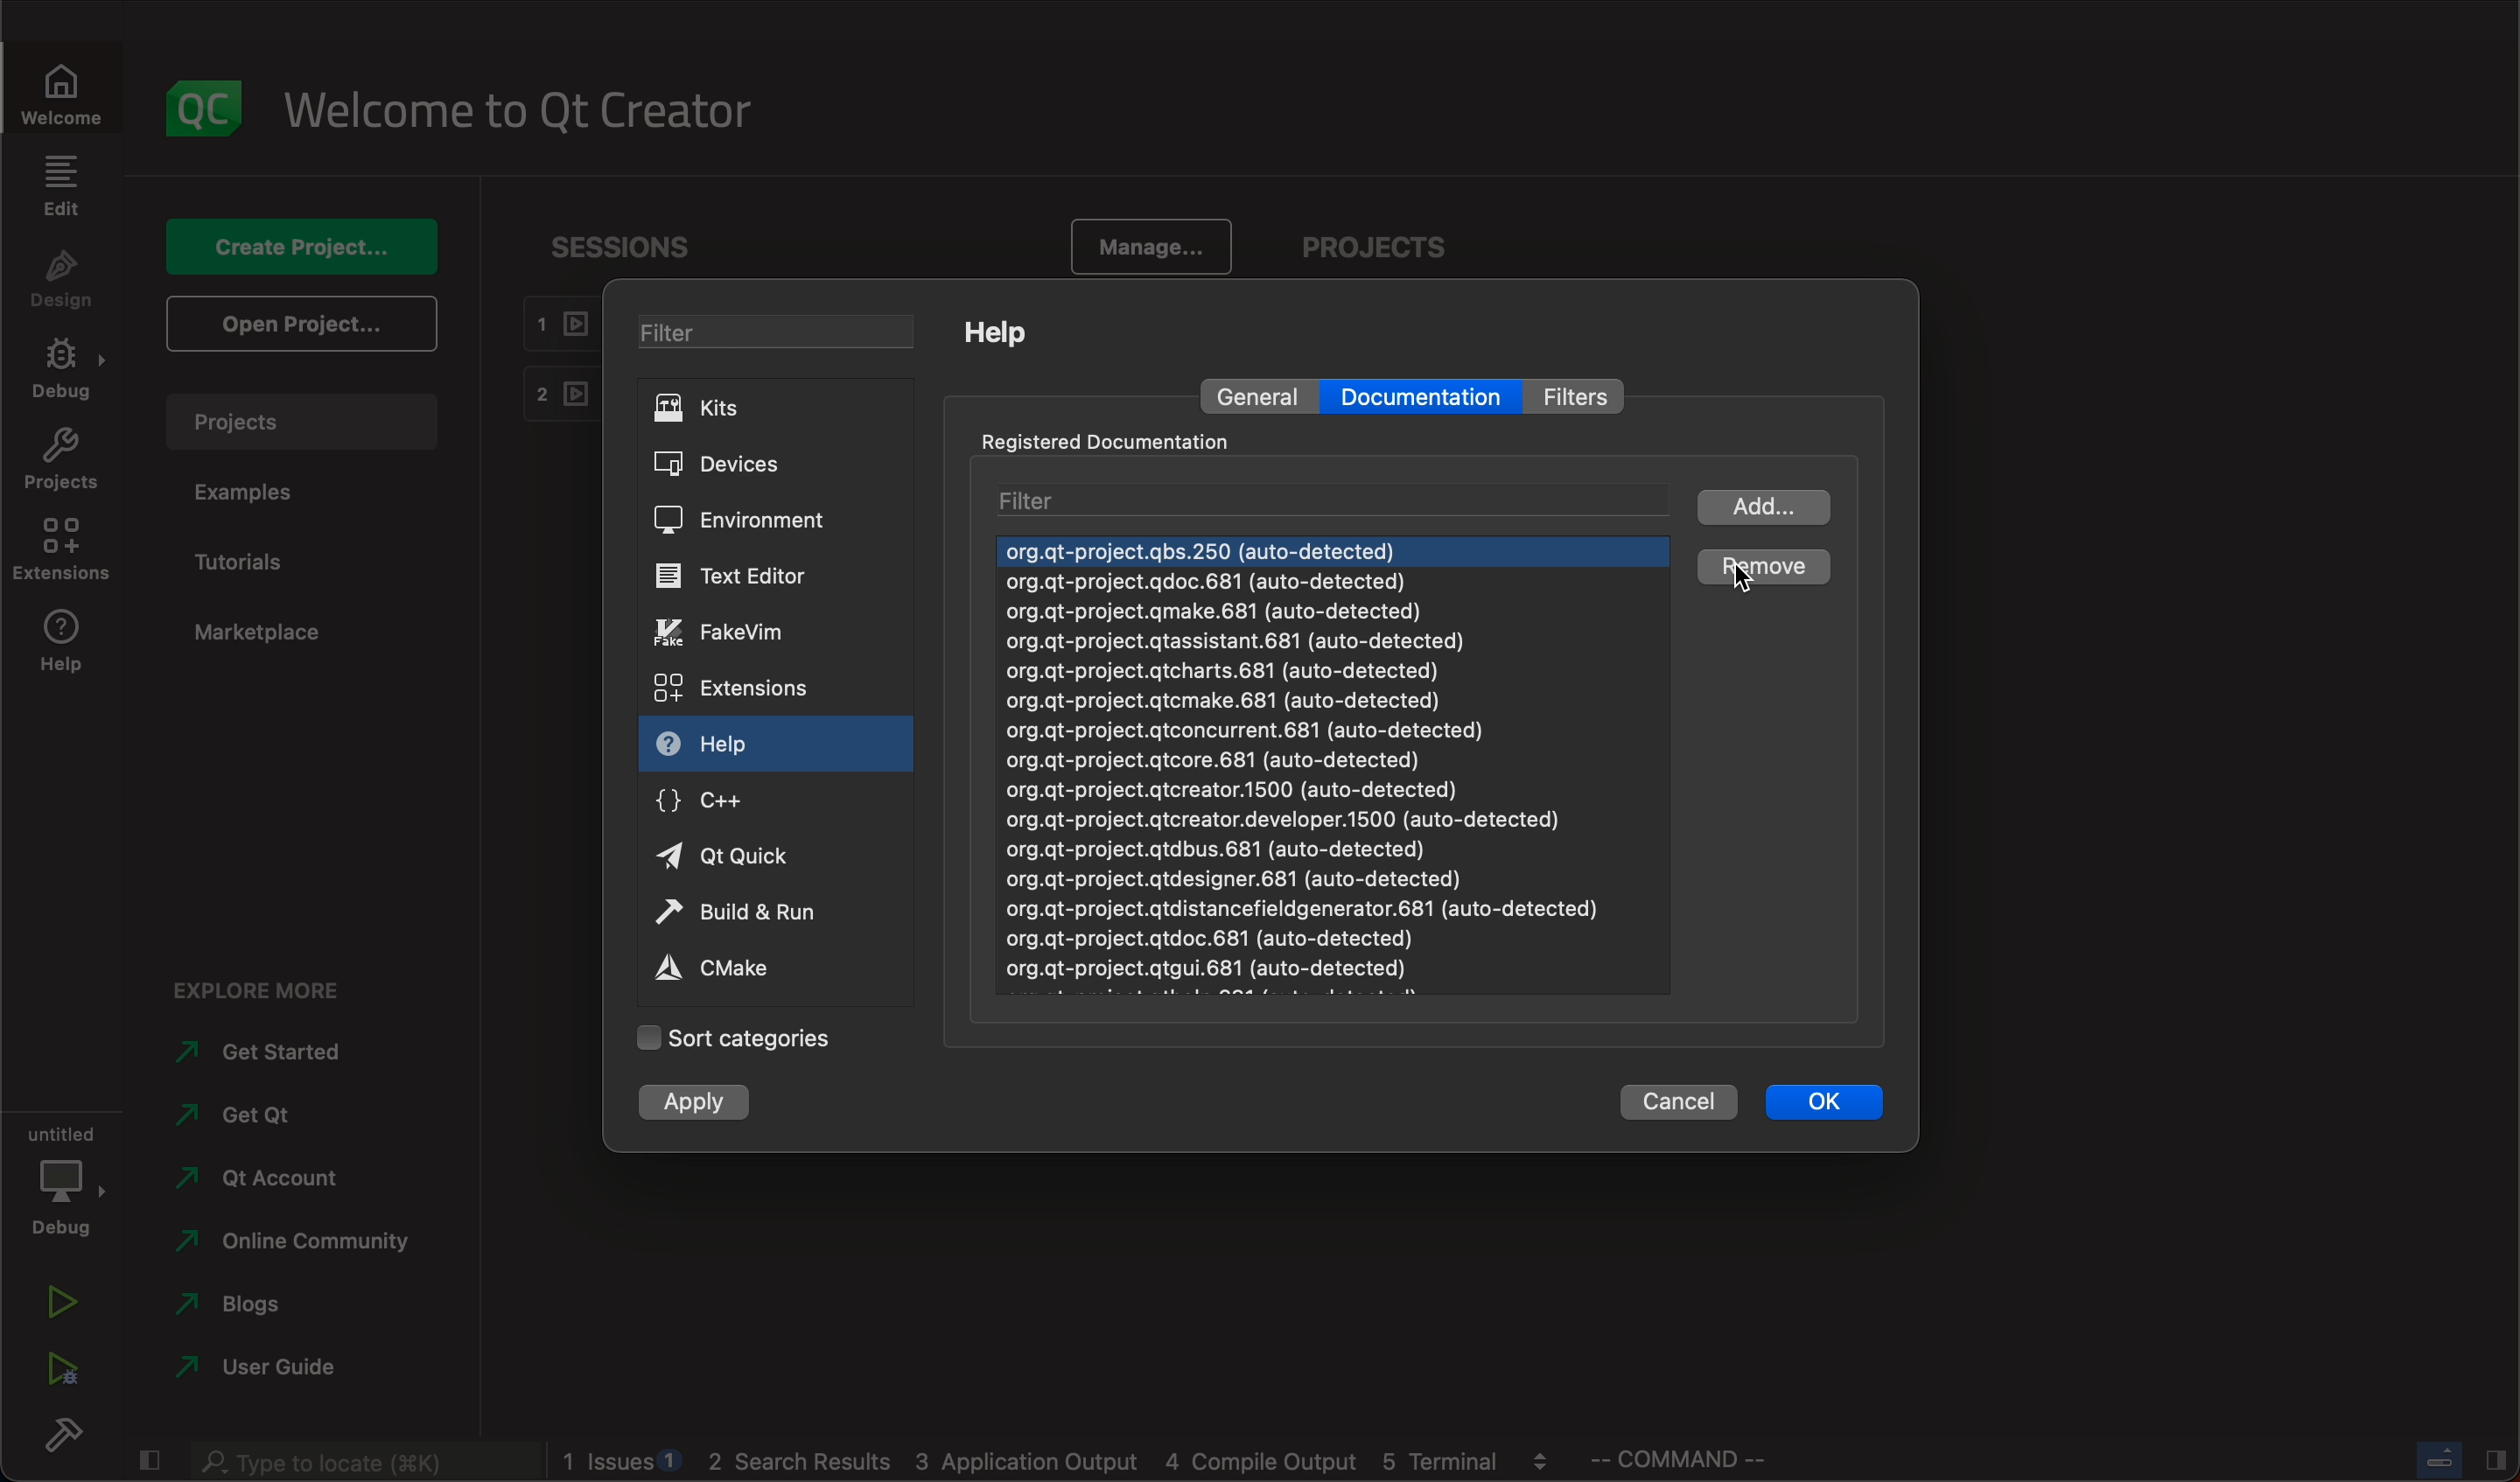 This screenshot has height=1482, width=2520. What do you see at coordinates (65, 374) in the screenshot?
I see `debug` at bounding box center [65, 374].